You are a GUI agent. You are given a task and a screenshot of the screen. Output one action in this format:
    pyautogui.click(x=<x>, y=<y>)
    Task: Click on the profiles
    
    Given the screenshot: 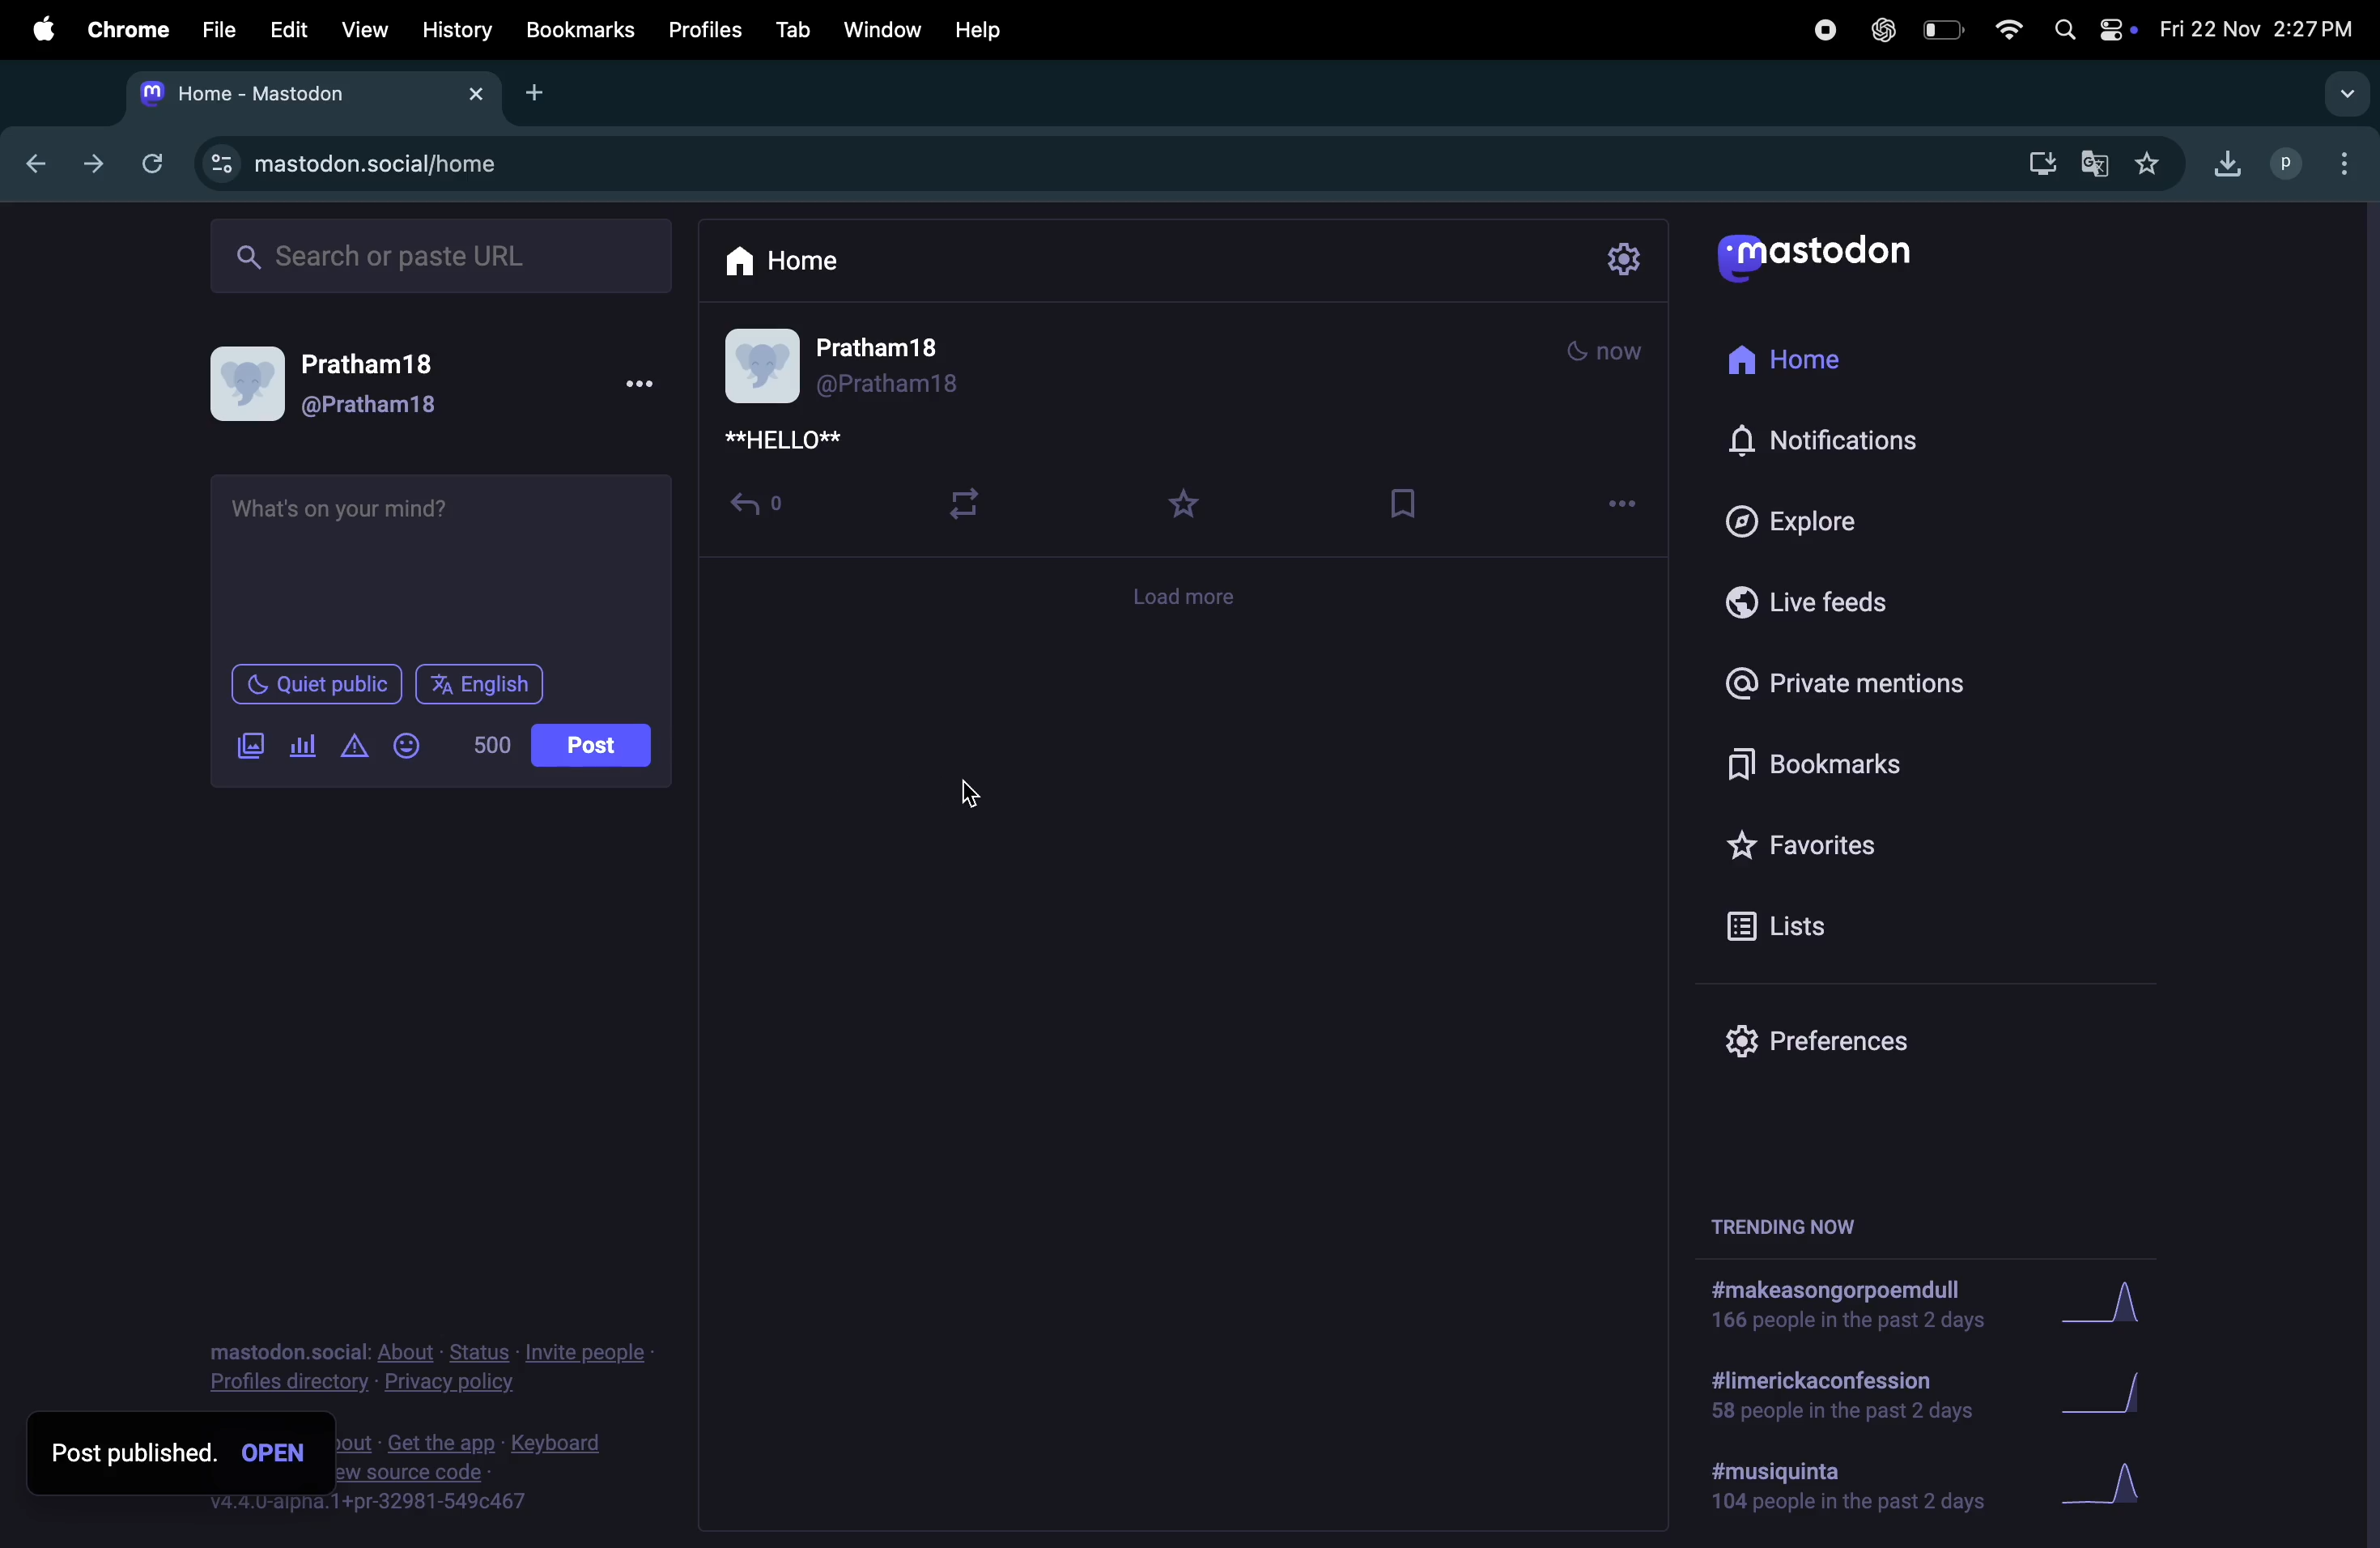 What is the action you would take?
    pyautogui.click(x=701, y=27)
    